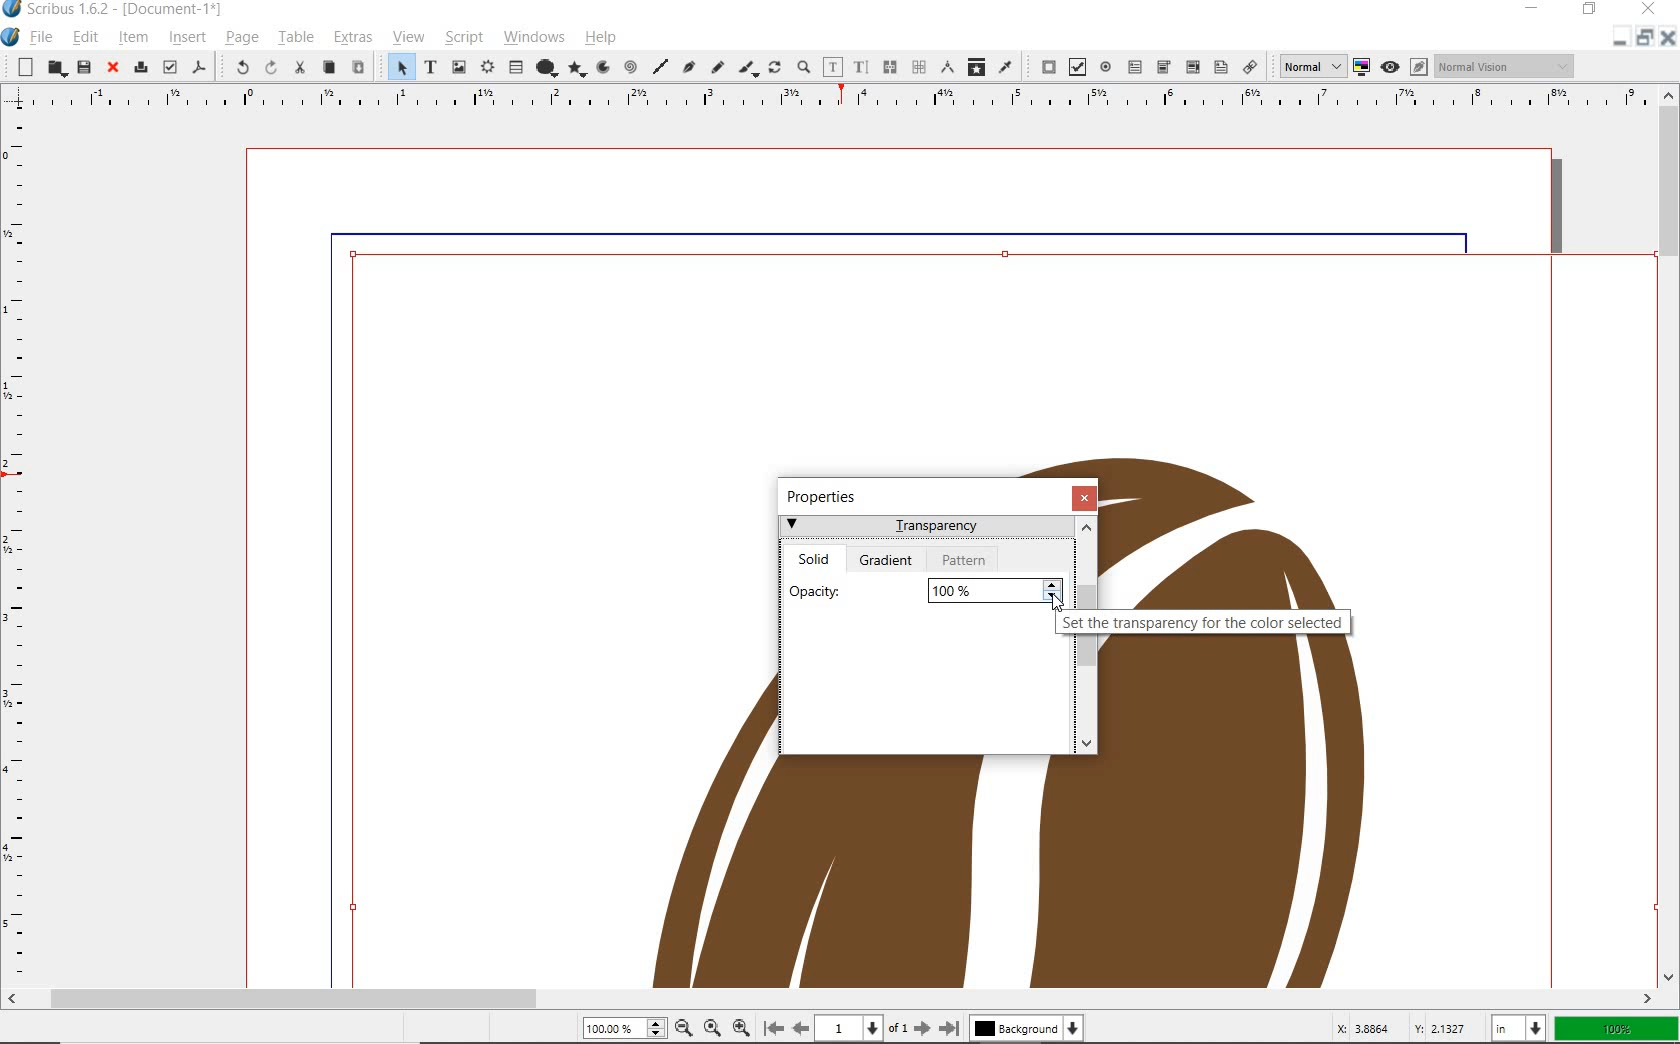 The image size is (1680, 1044). What do you see at coordinates (924, 588) in the screenshot?
I see `Opacity: 100%` at bounding box center [924, 588].